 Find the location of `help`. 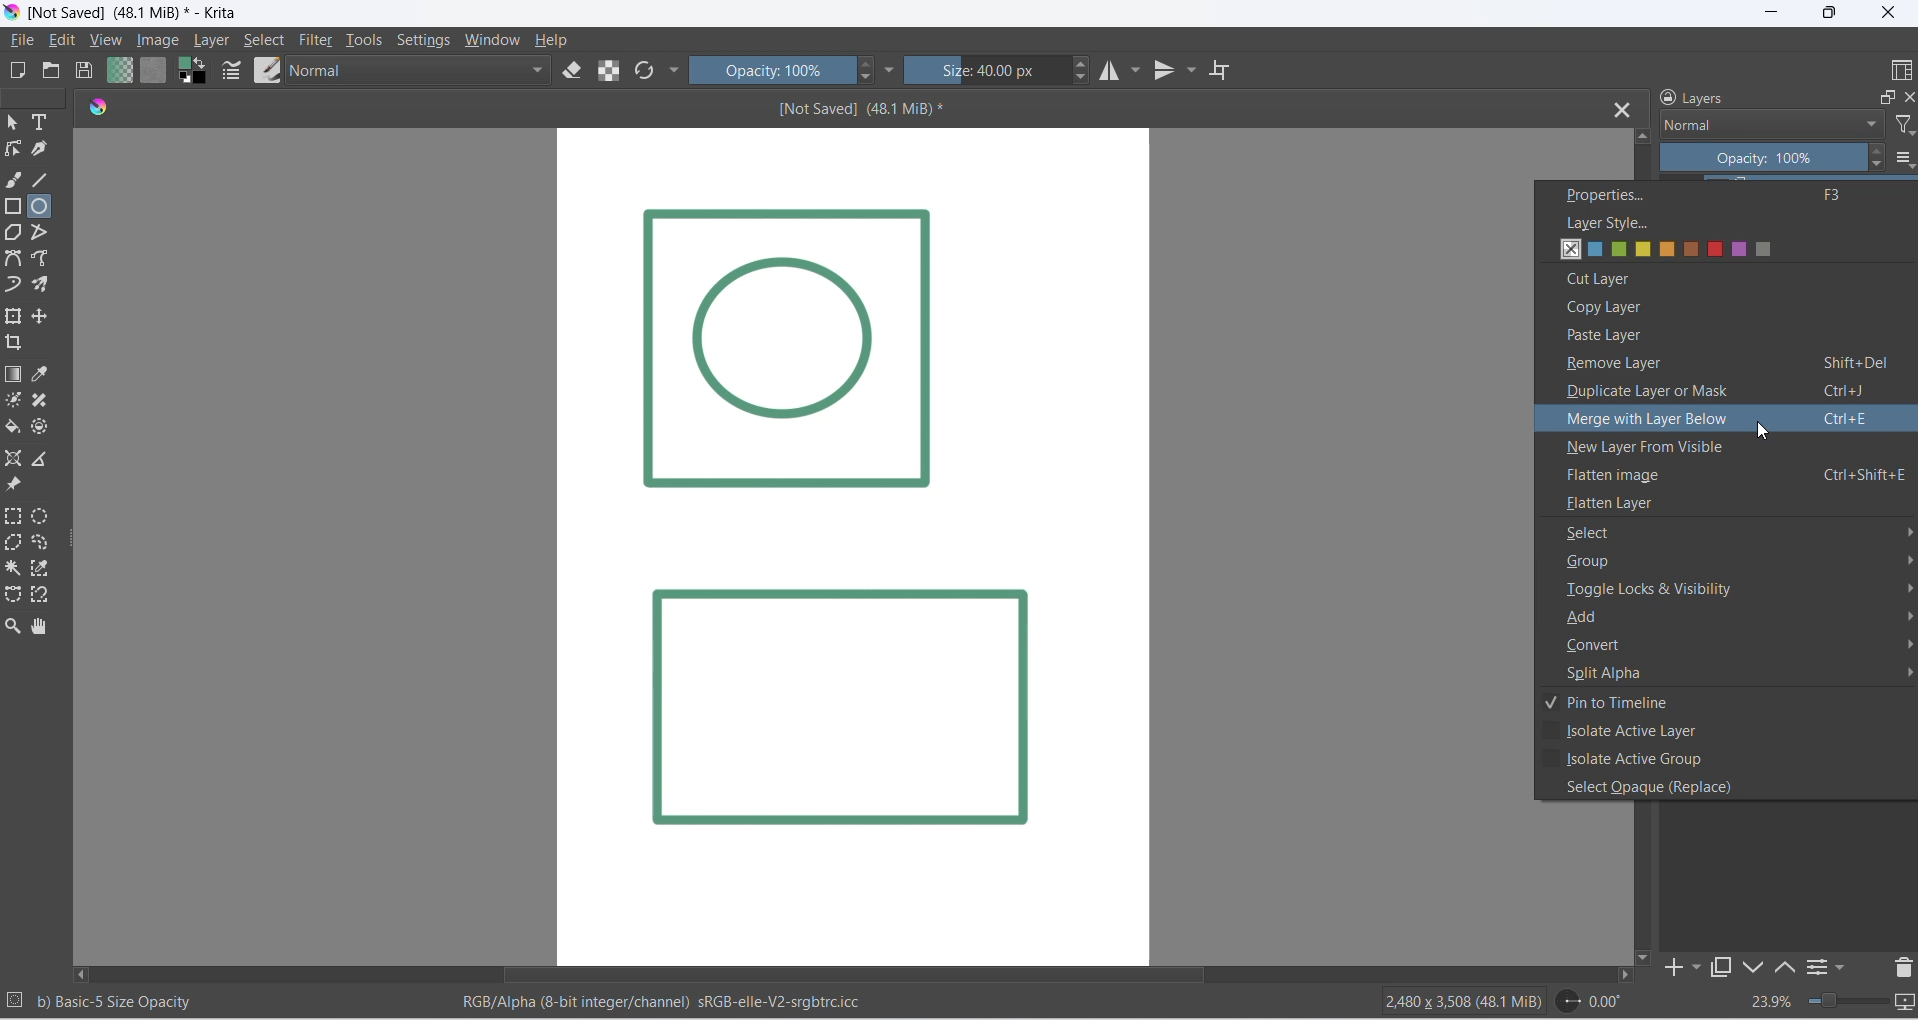

help is located at coordinates (551, 42).